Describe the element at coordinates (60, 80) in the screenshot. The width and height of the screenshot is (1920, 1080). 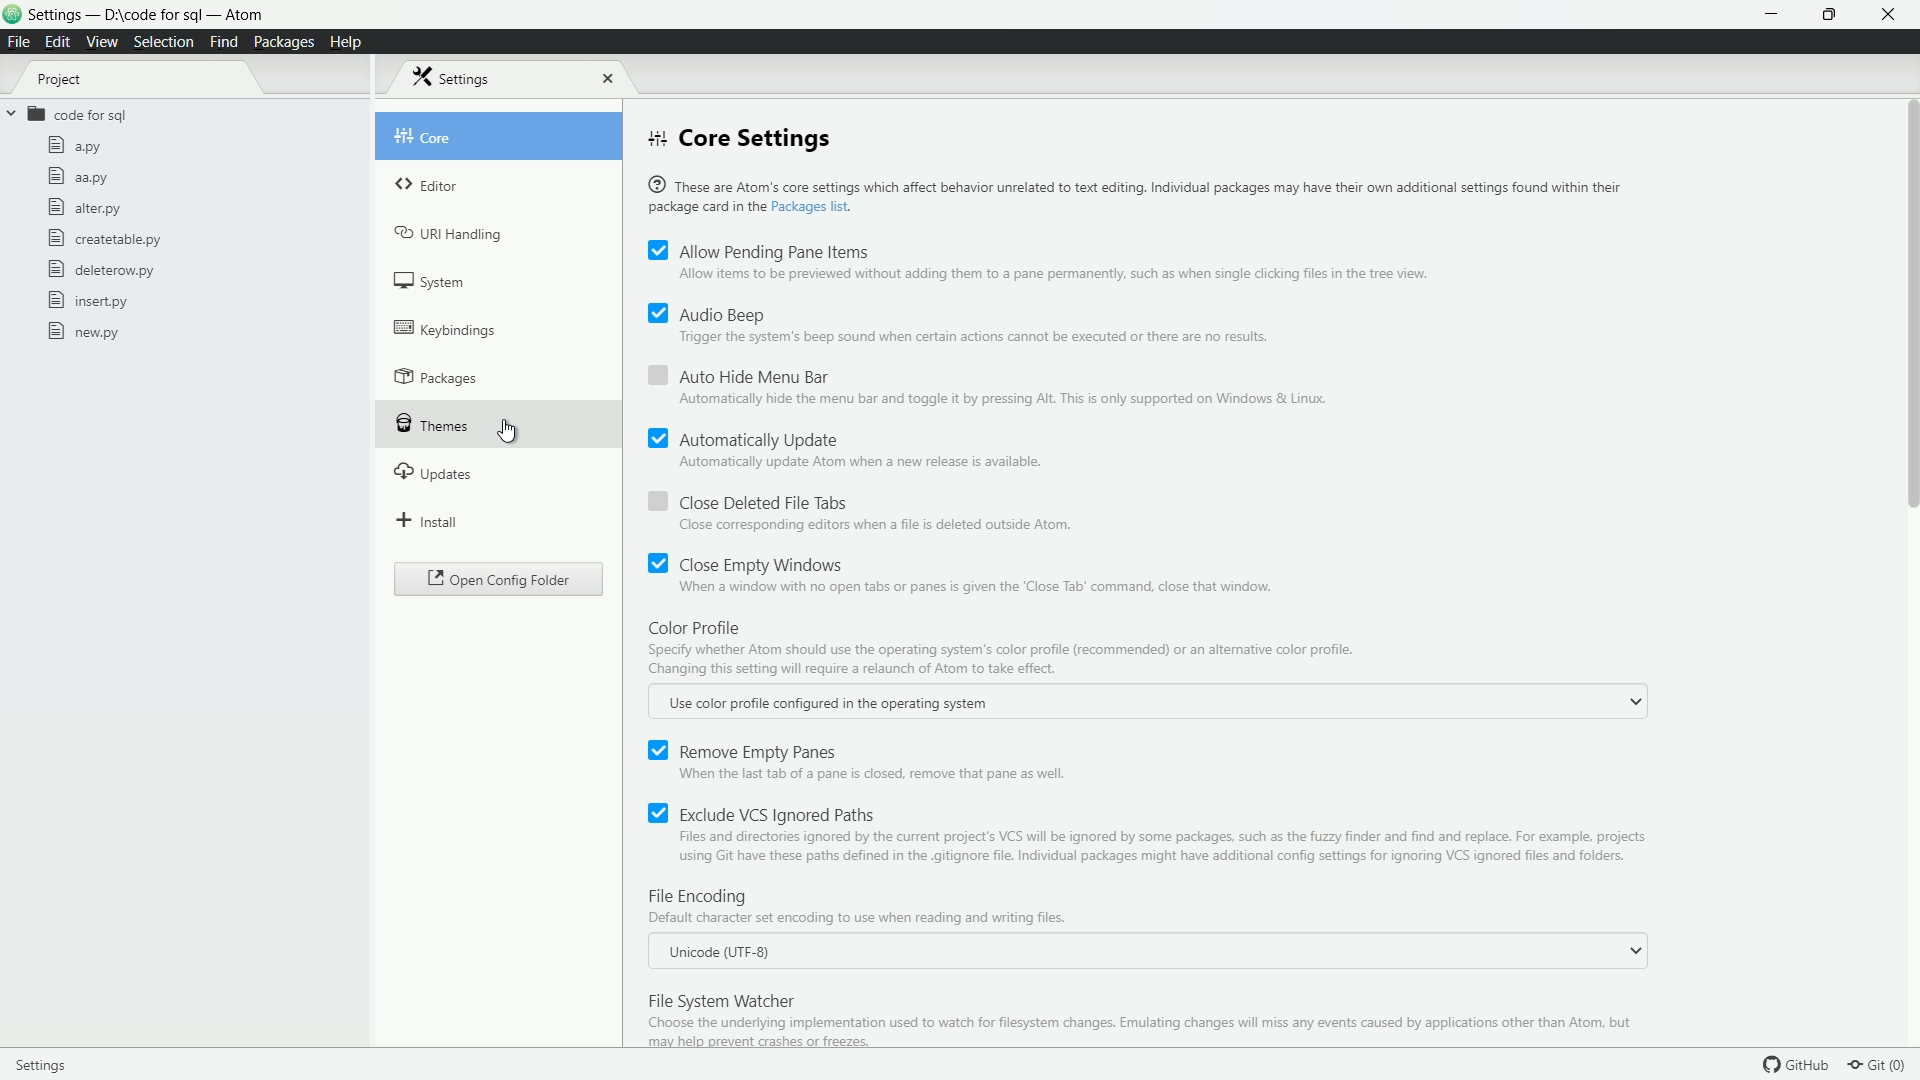
I see `project tab` at that location.